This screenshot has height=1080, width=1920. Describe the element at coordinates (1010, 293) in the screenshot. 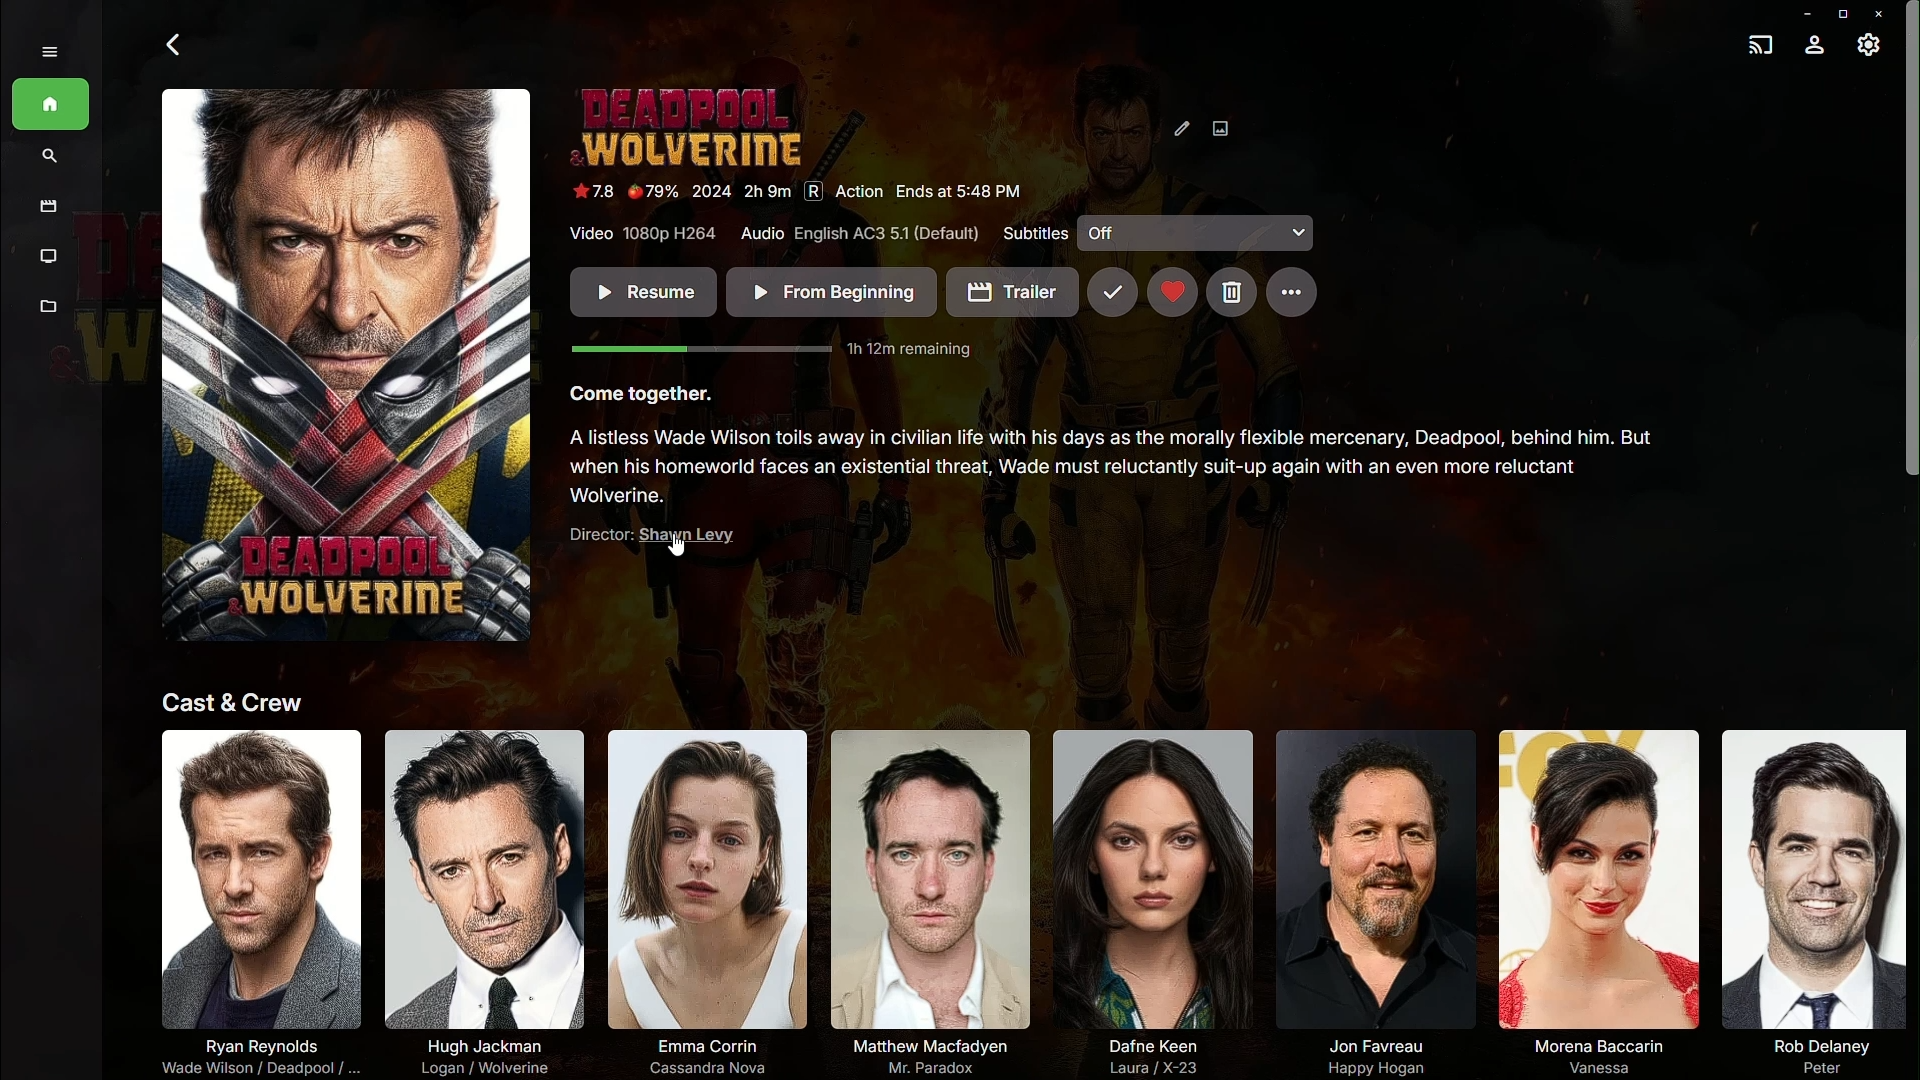

I see `Trailer` at that location.